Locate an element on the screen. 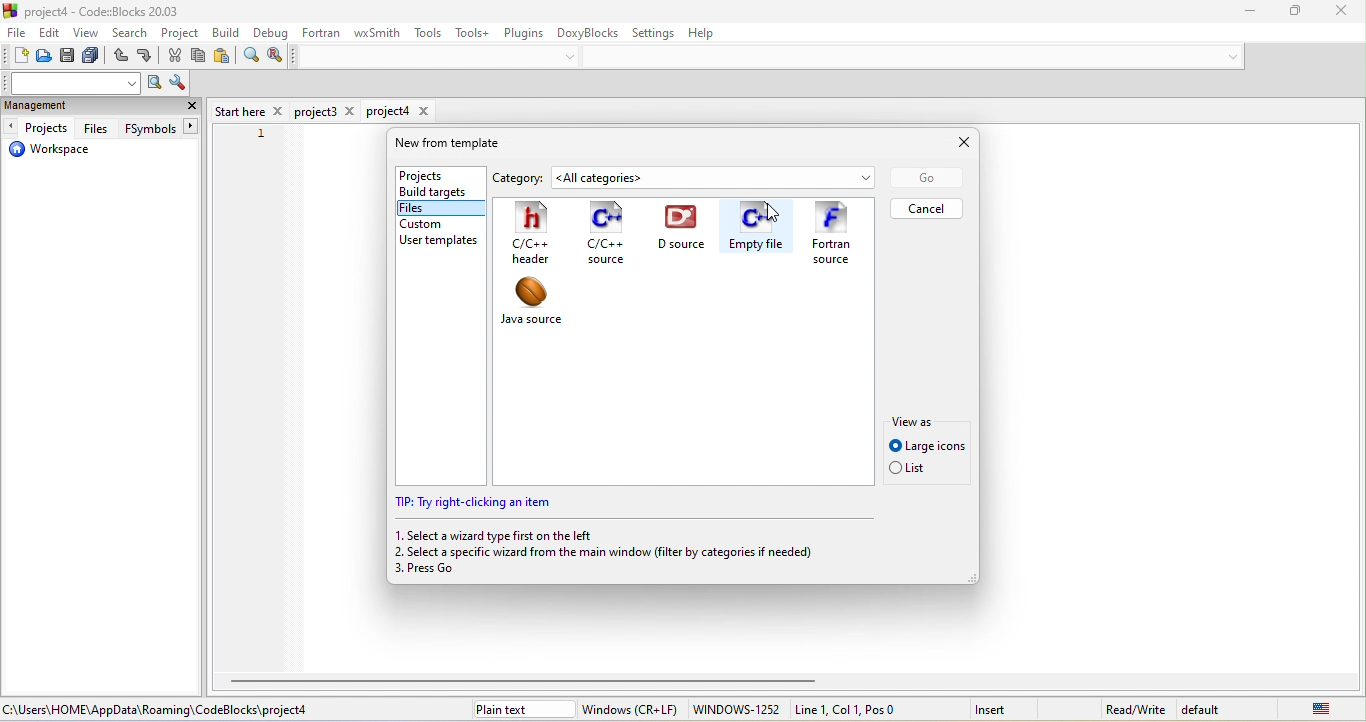  large icons is located at coordinates (927, 446).